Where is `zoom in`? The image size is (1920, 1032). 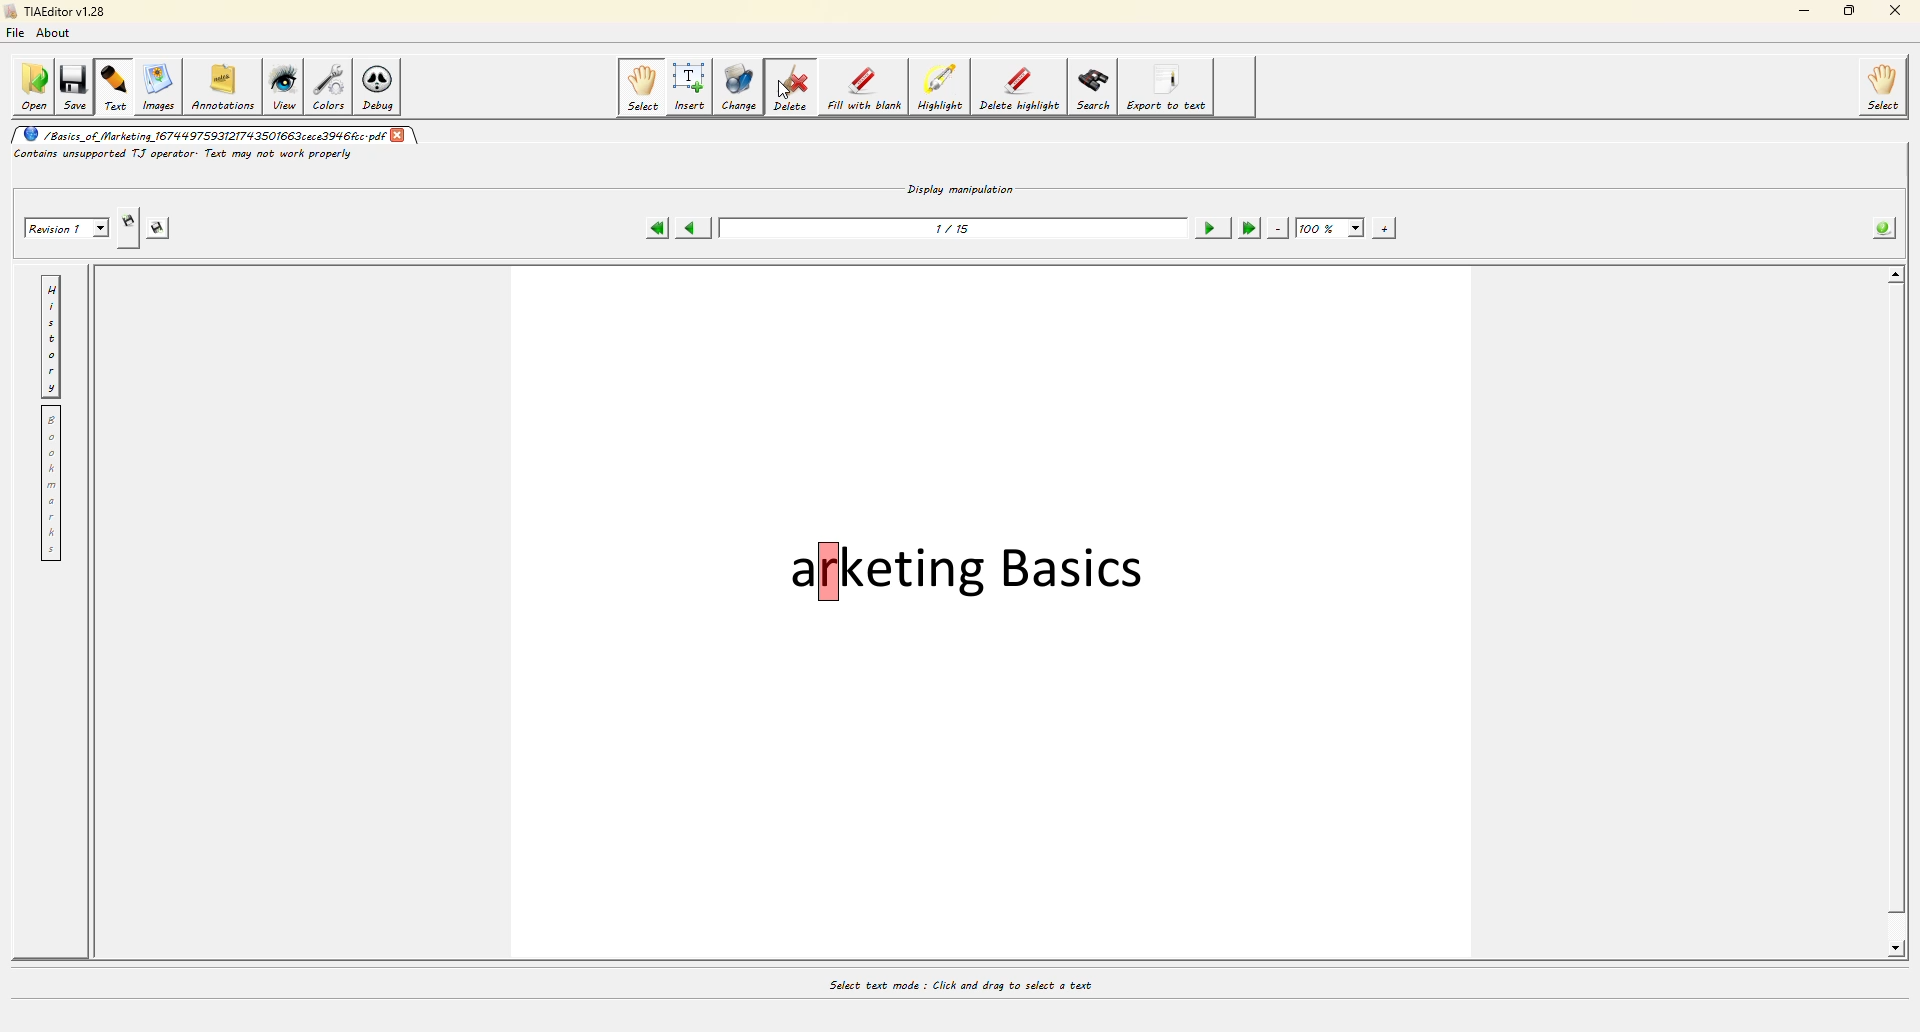 zoom in is located at coordinates (1387, 226).